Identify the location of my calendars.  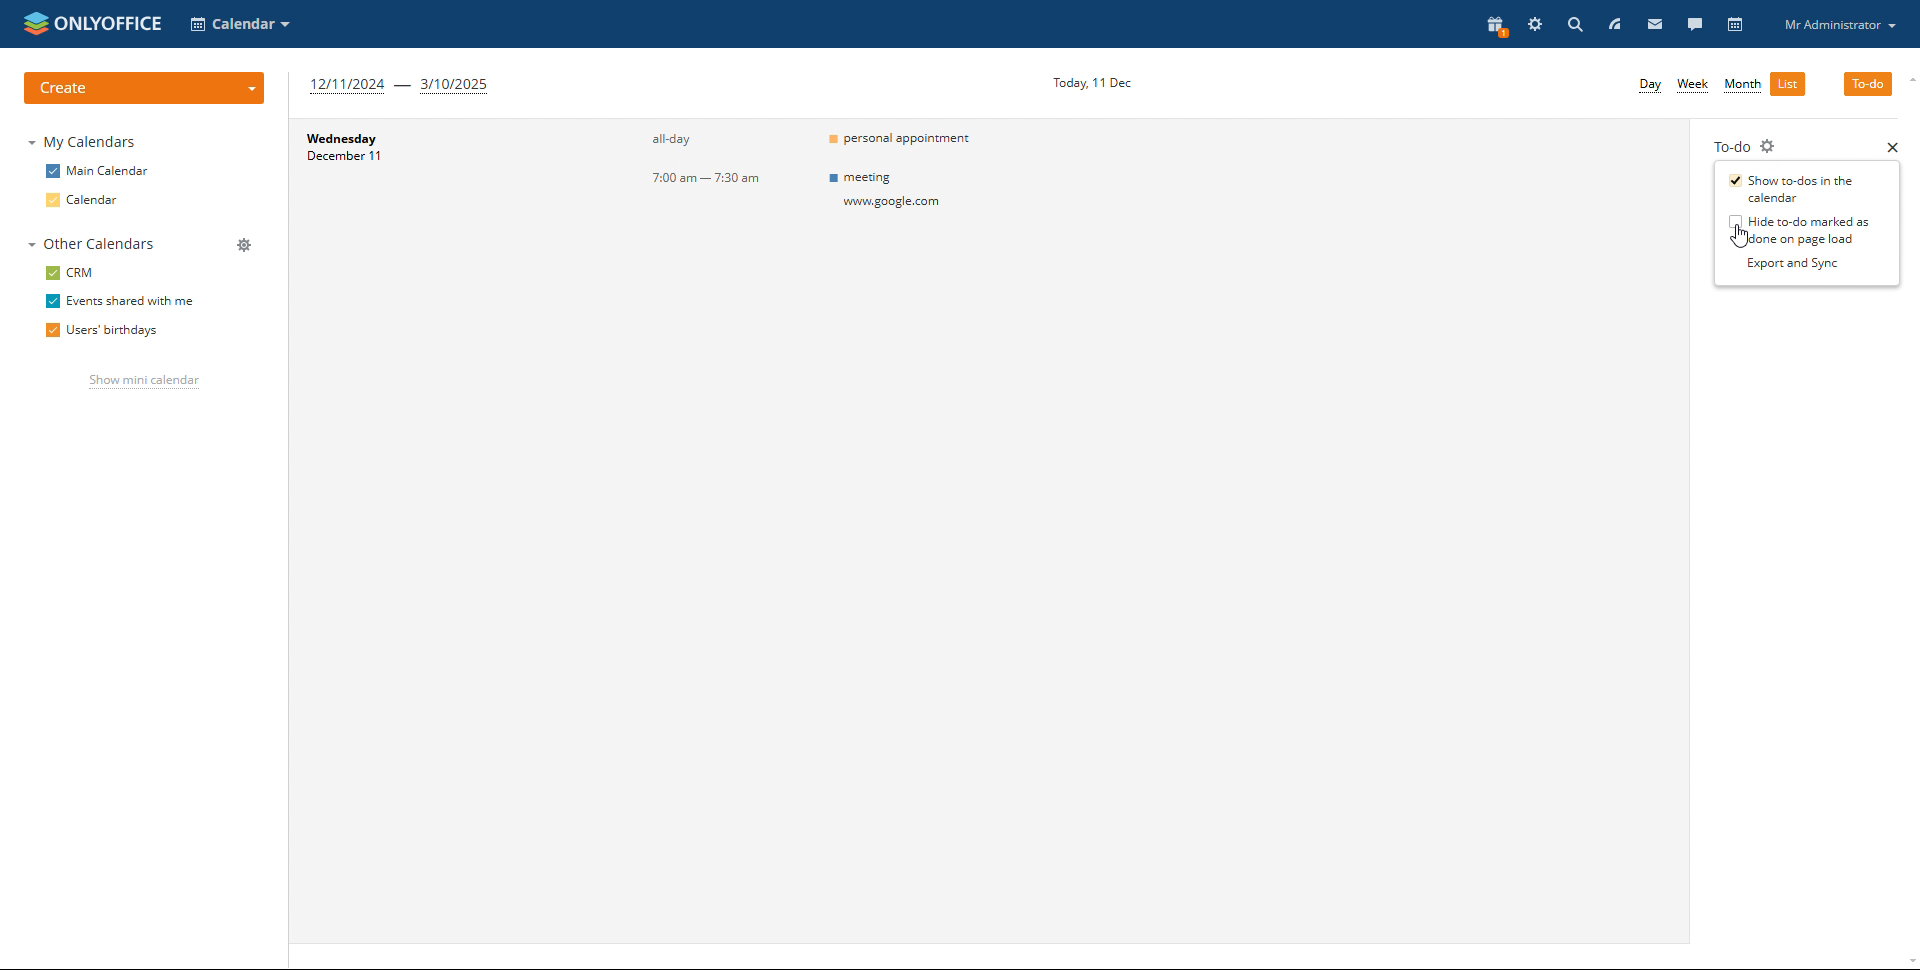
(85, 141).